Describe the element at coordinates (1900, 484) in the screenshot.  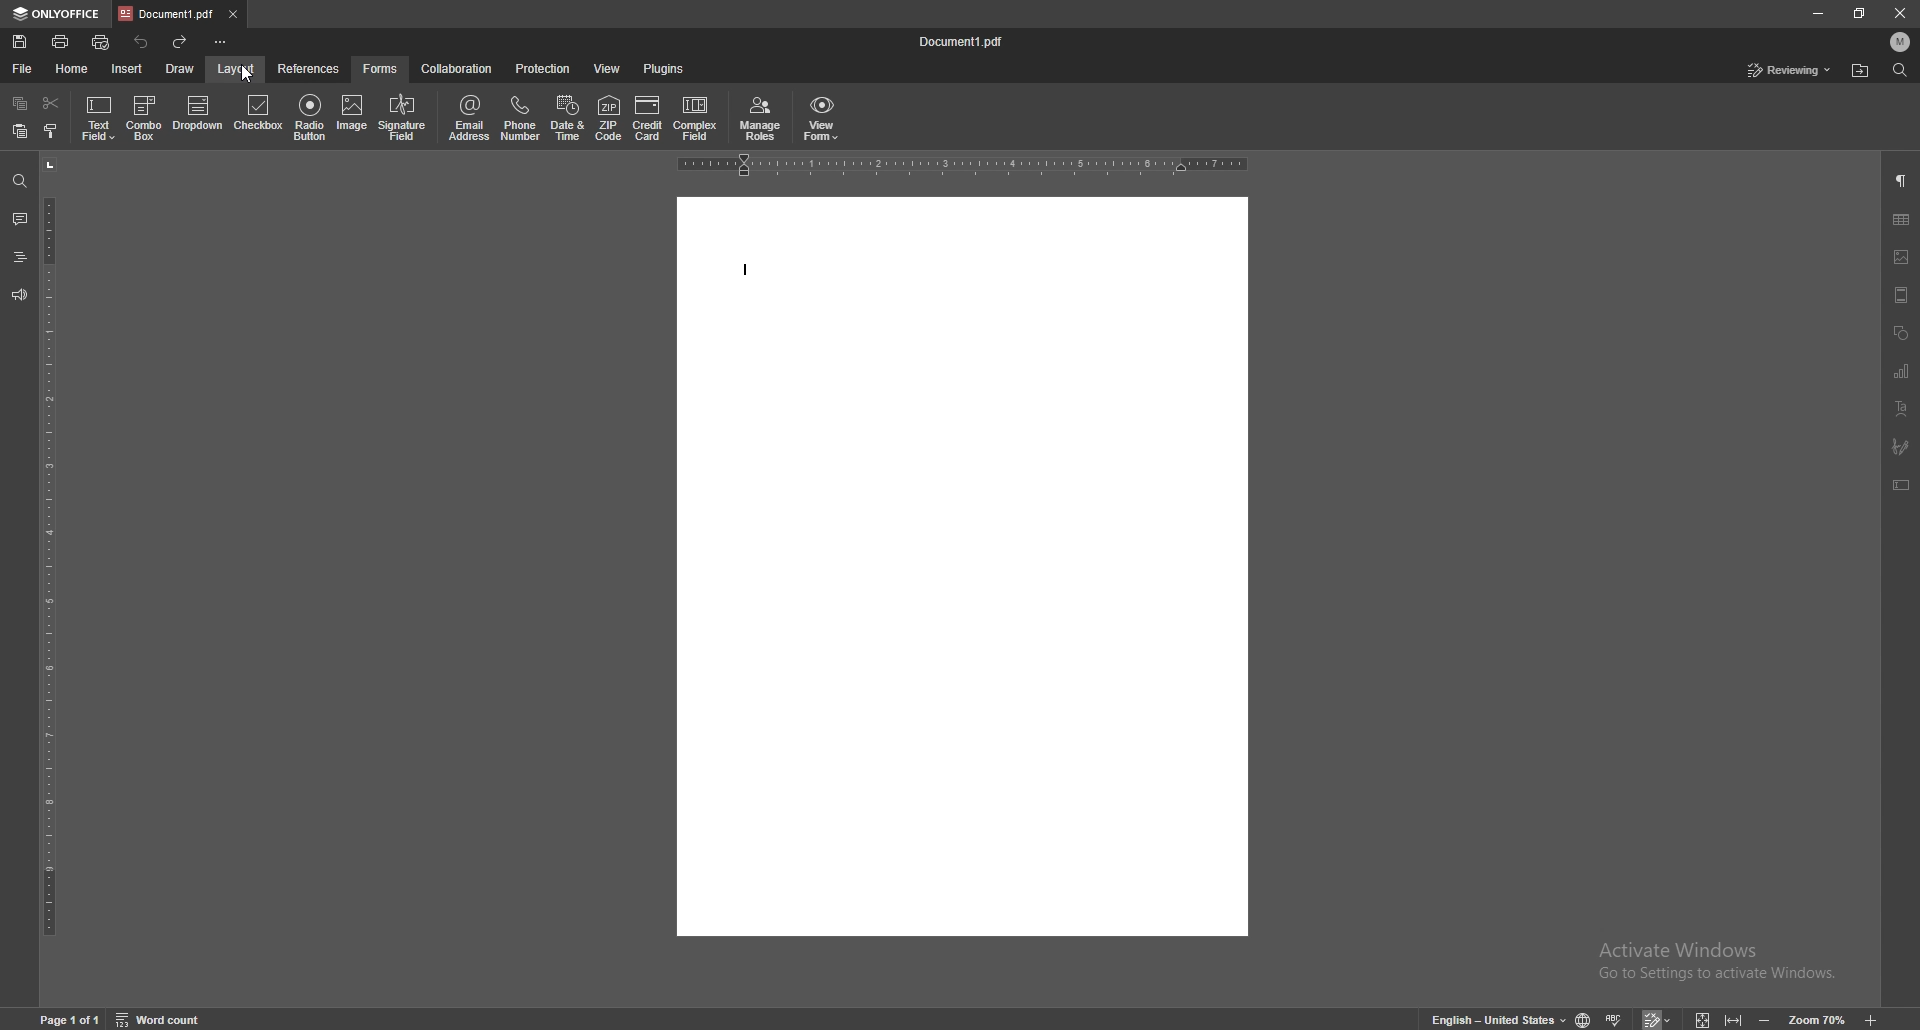
I see `text box` at that location.